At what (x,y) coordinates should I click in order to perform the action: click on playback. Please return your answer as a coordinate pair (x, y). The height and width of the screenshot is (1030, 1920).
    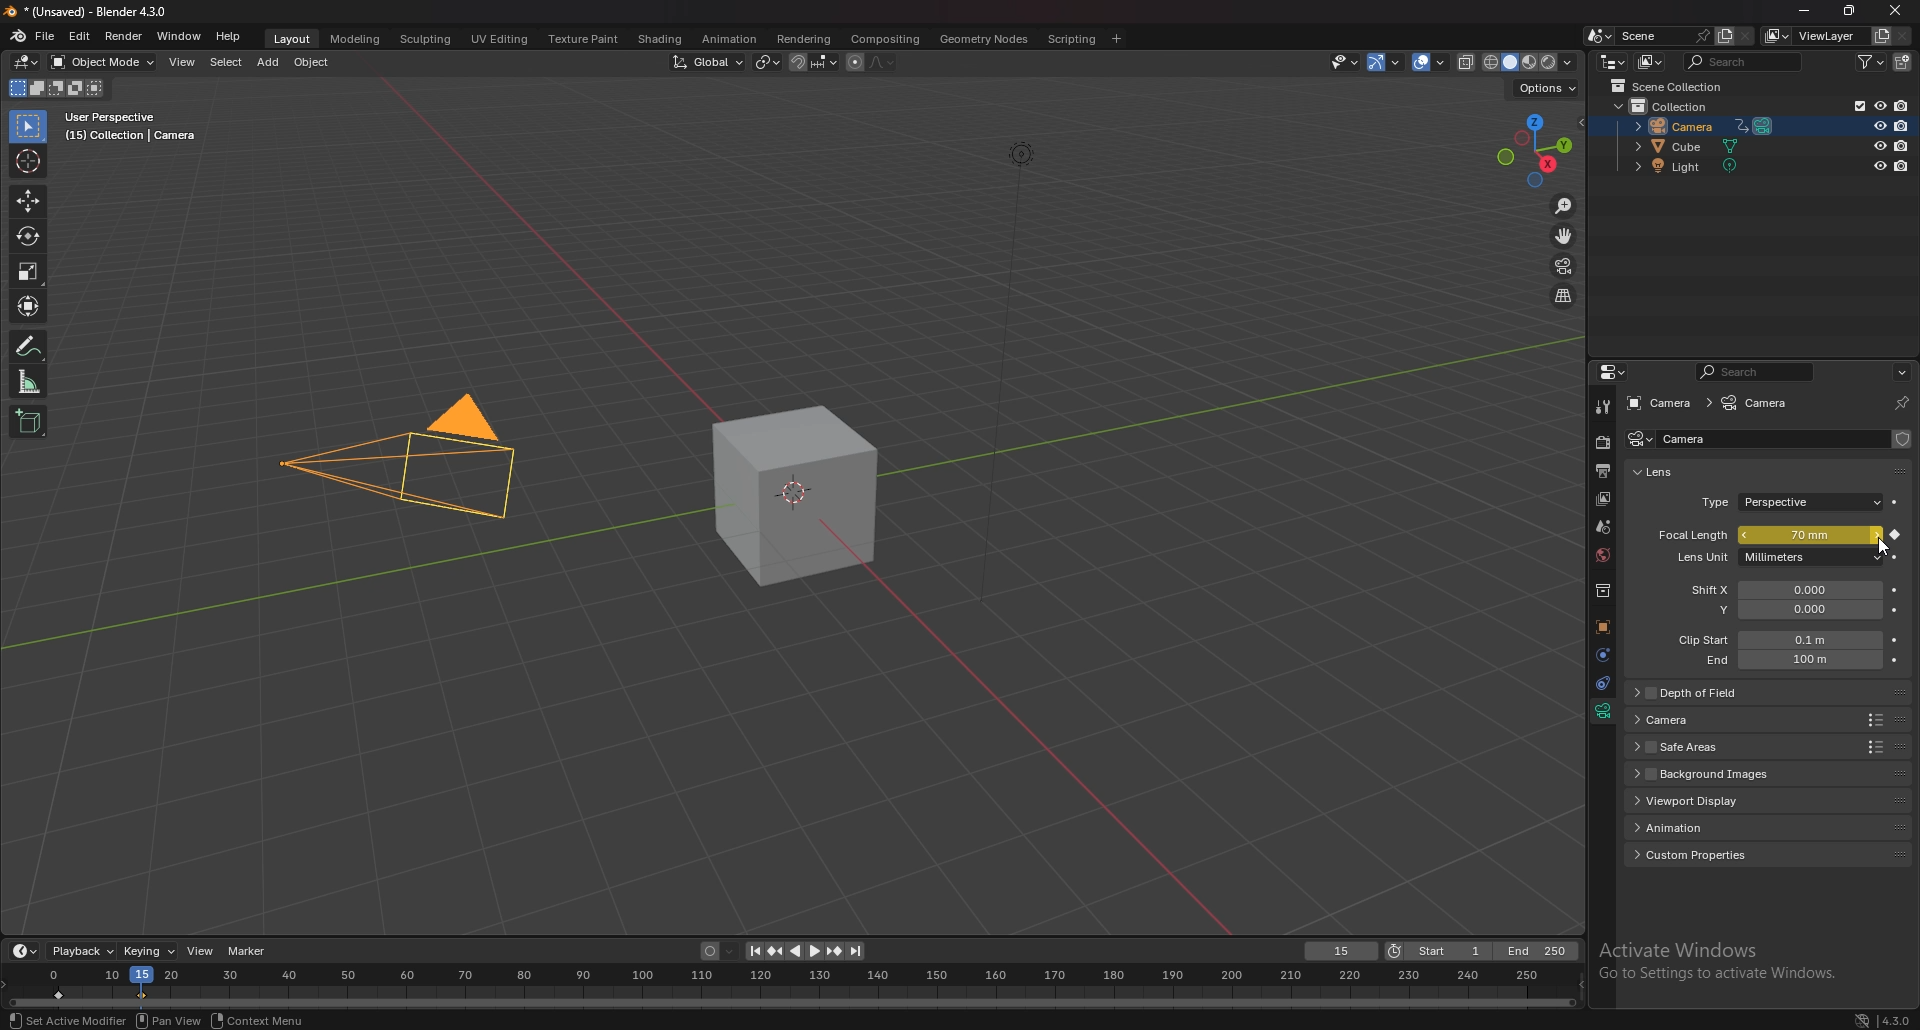
    Looking at the image, I should click on (81, 951).